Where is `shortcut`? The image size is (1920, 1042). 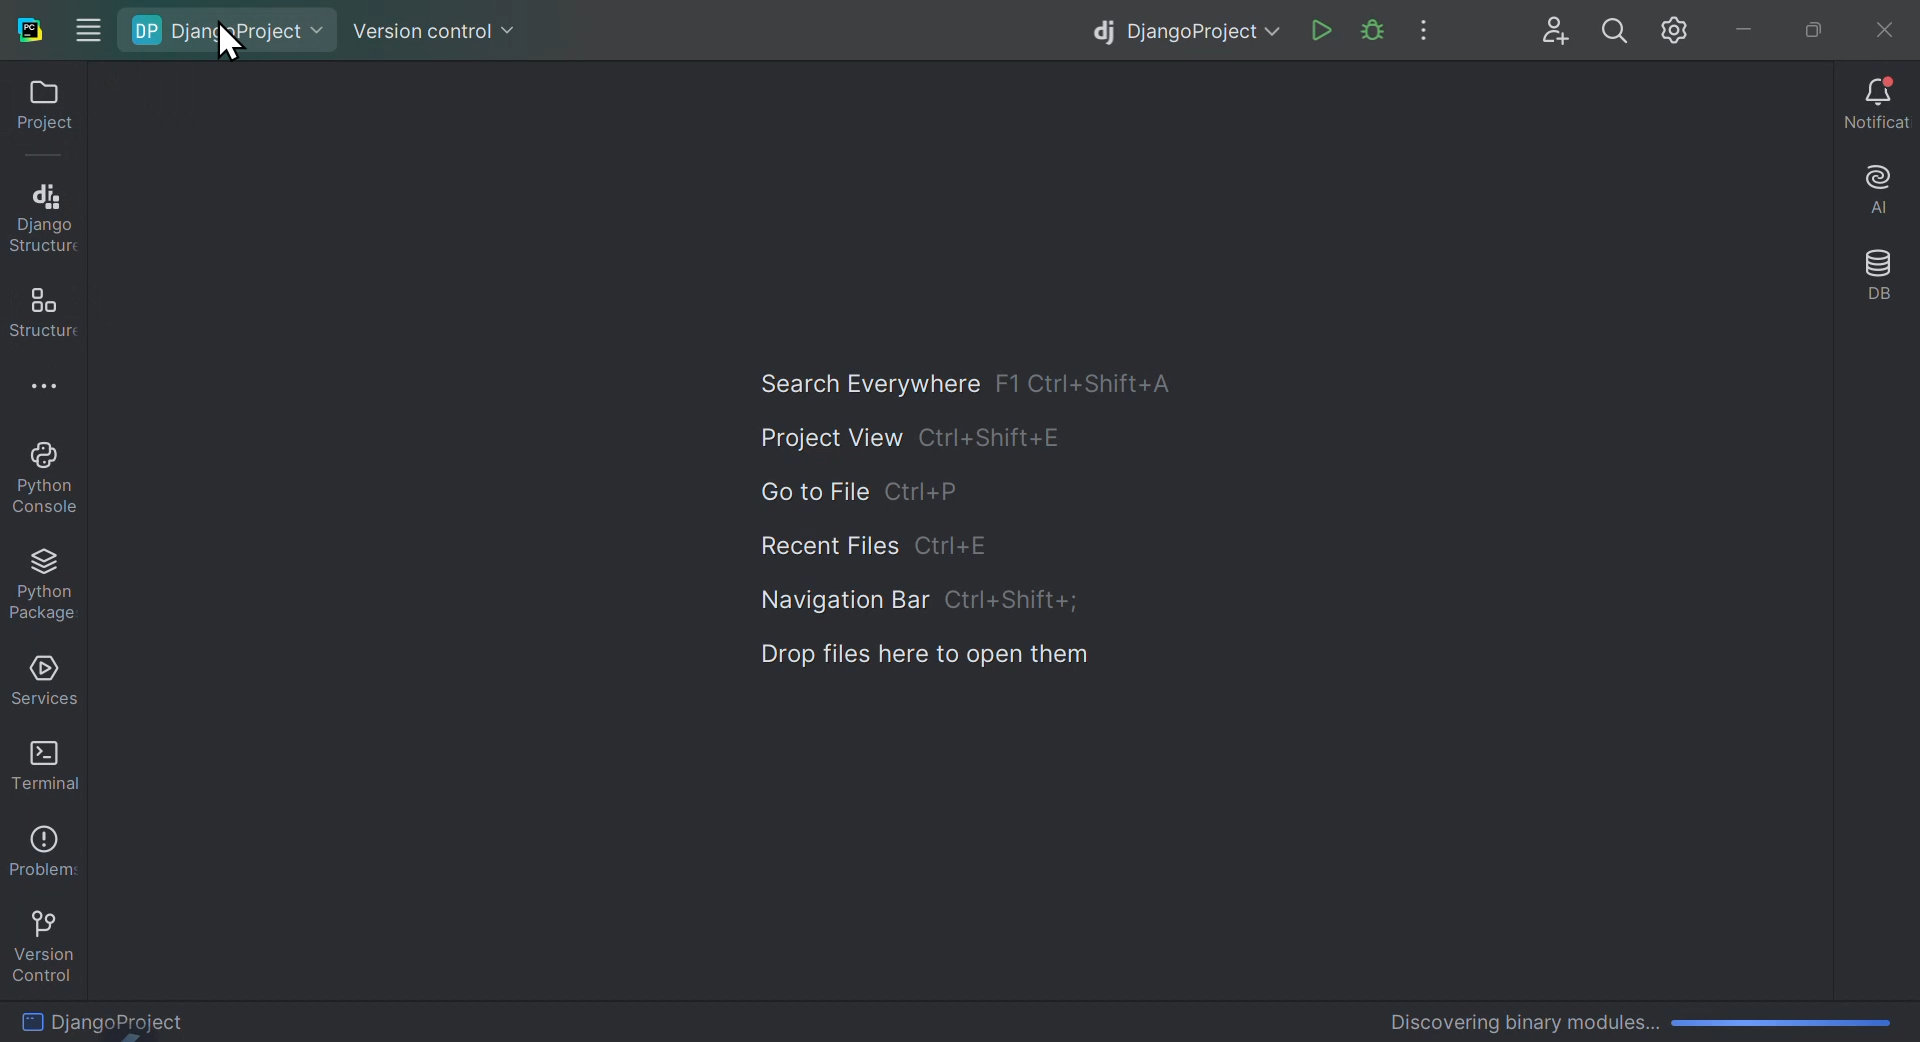
shortcut is located at coordinates (991, 438).